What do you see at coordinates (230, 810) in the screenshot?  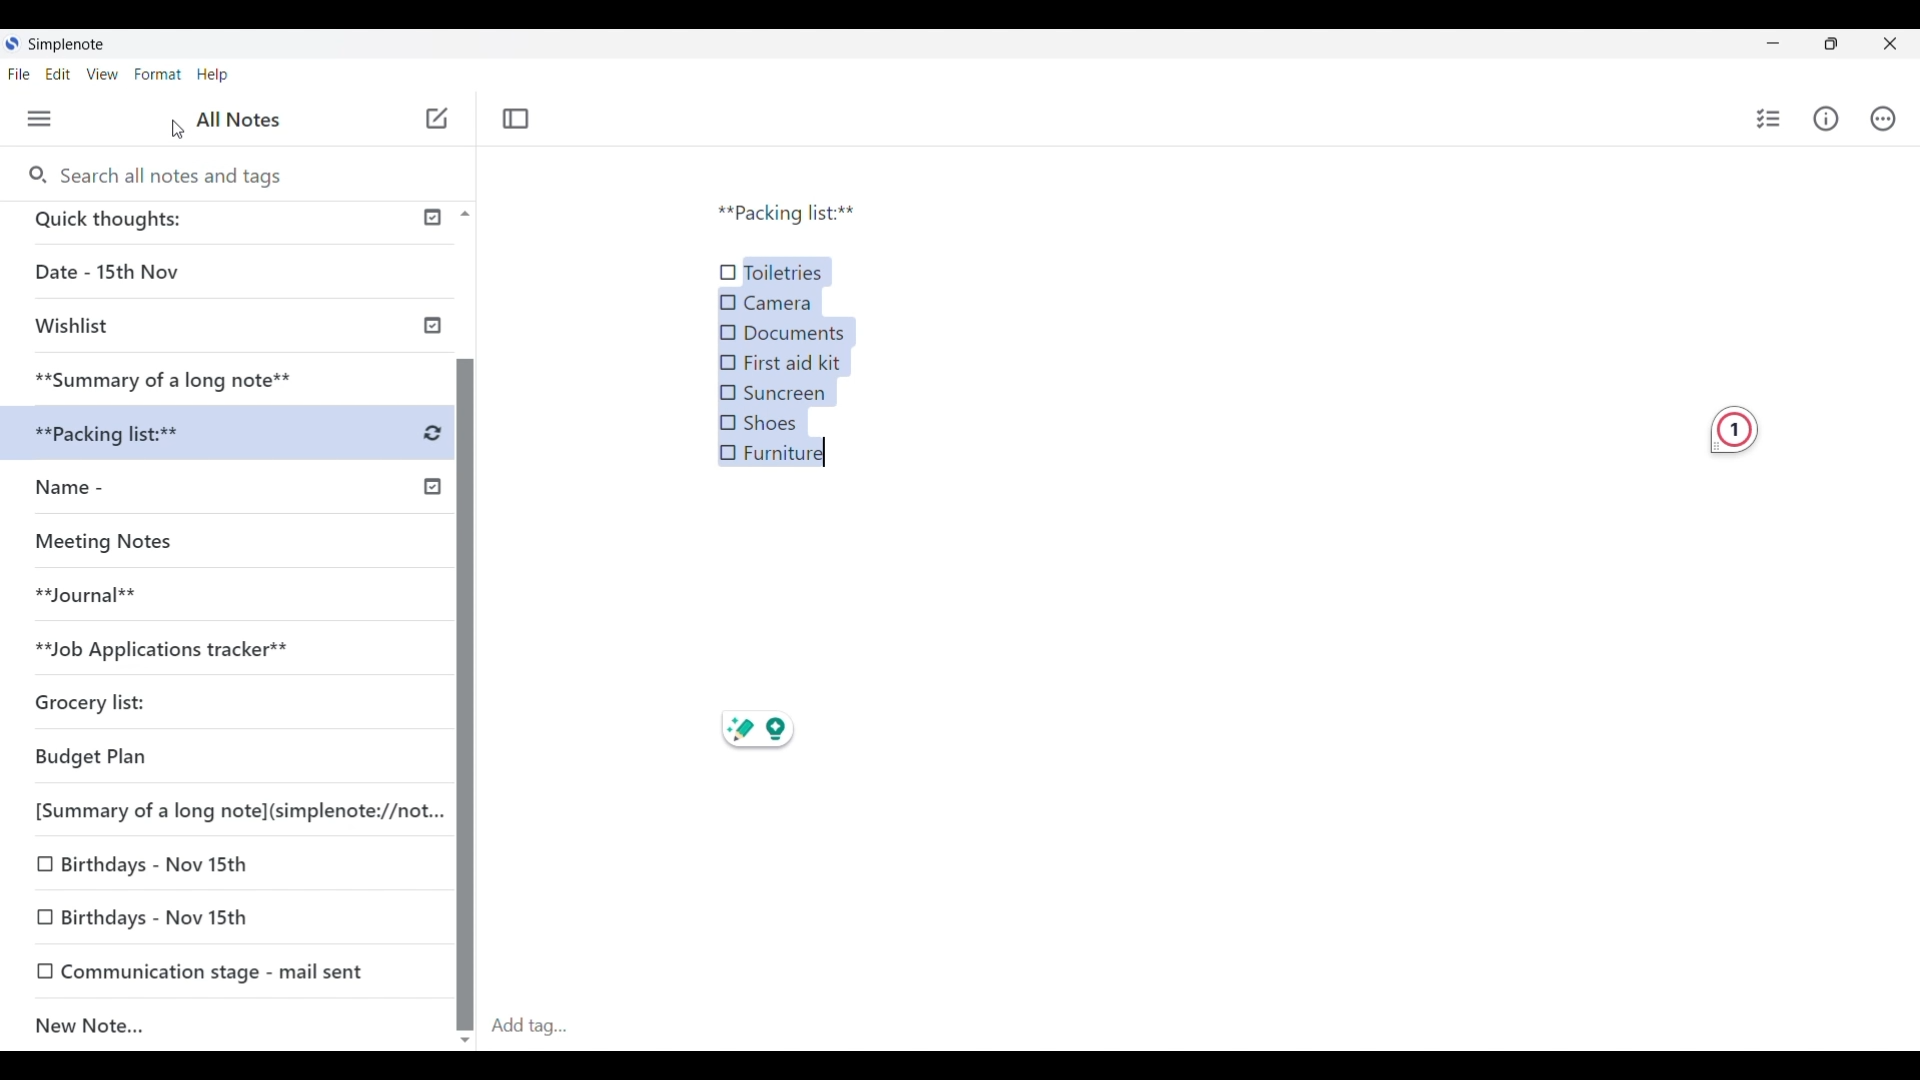 I see `[Summary of a long note](simplenote://not...` at bounding box center [230, 810].